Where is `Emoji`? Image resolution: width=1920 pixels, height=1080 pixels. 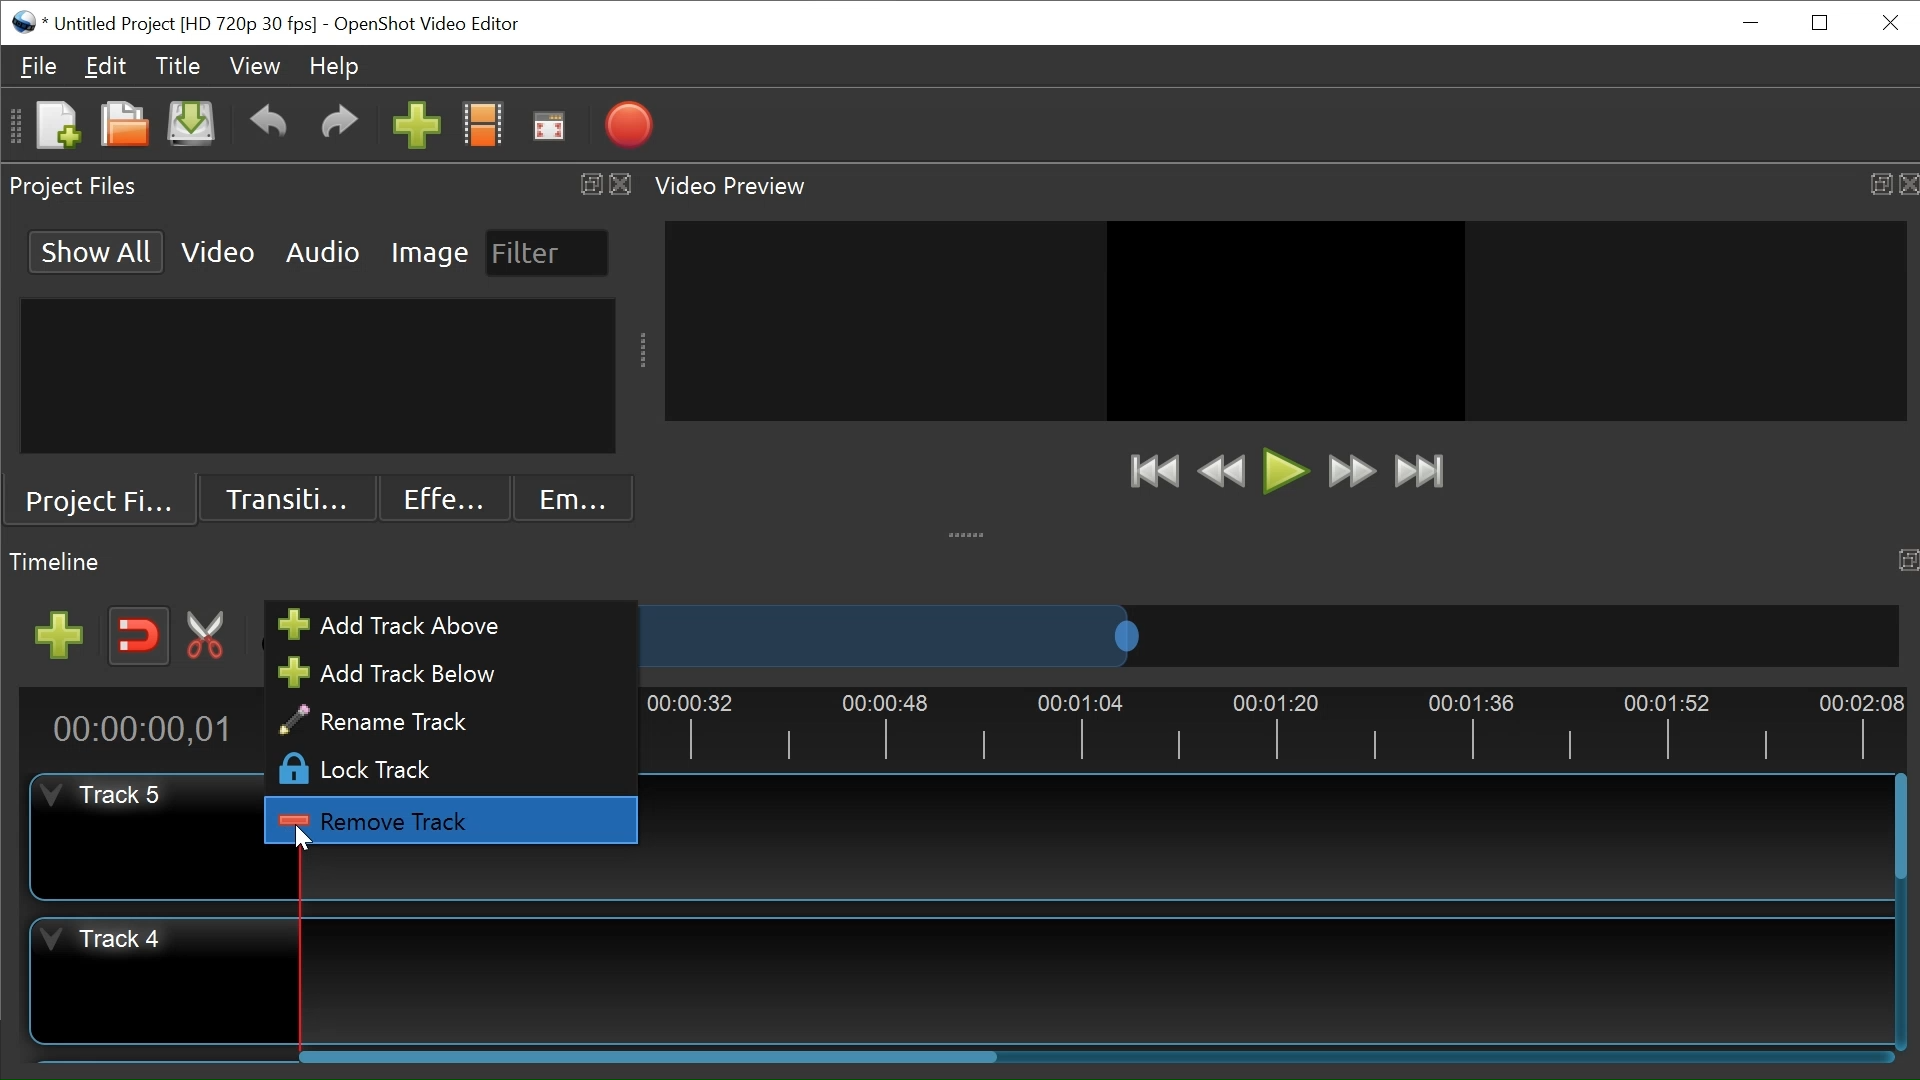 Emoji is located at coordinates (574, 498).